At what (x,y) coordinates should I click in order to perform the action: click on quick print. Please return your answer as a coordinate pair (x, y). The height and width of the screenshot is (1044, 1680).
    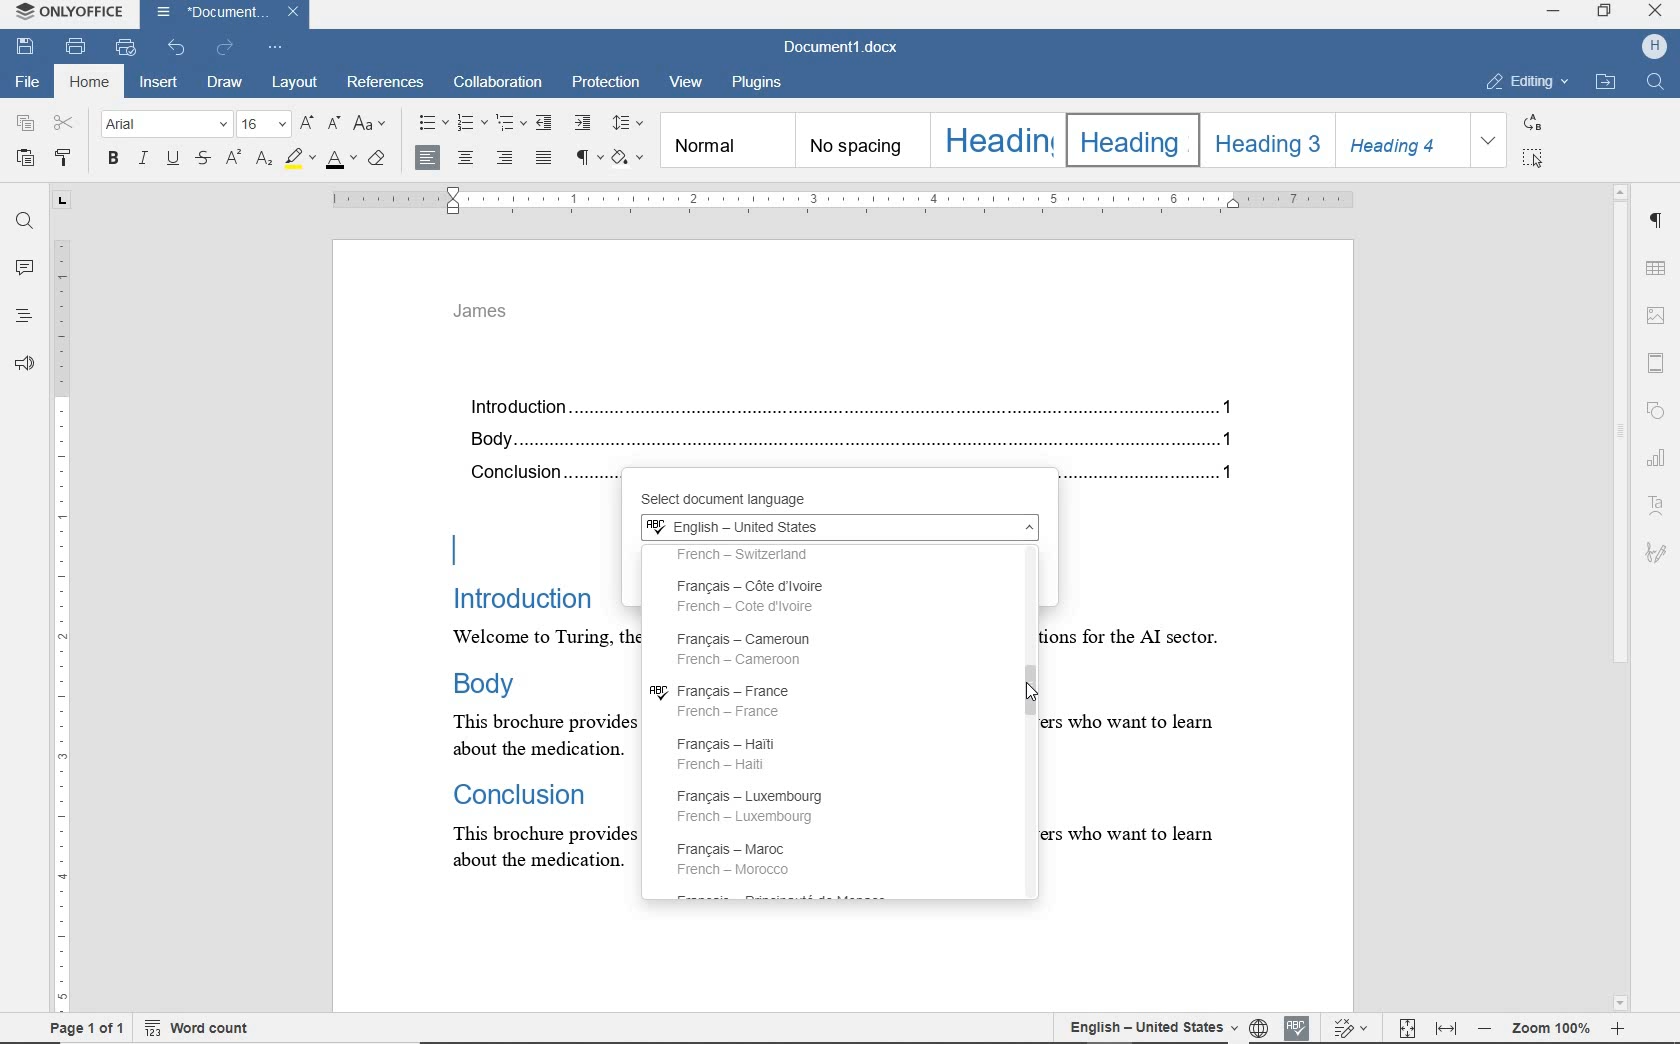
    Looking at the image, I should click on (126, 48).